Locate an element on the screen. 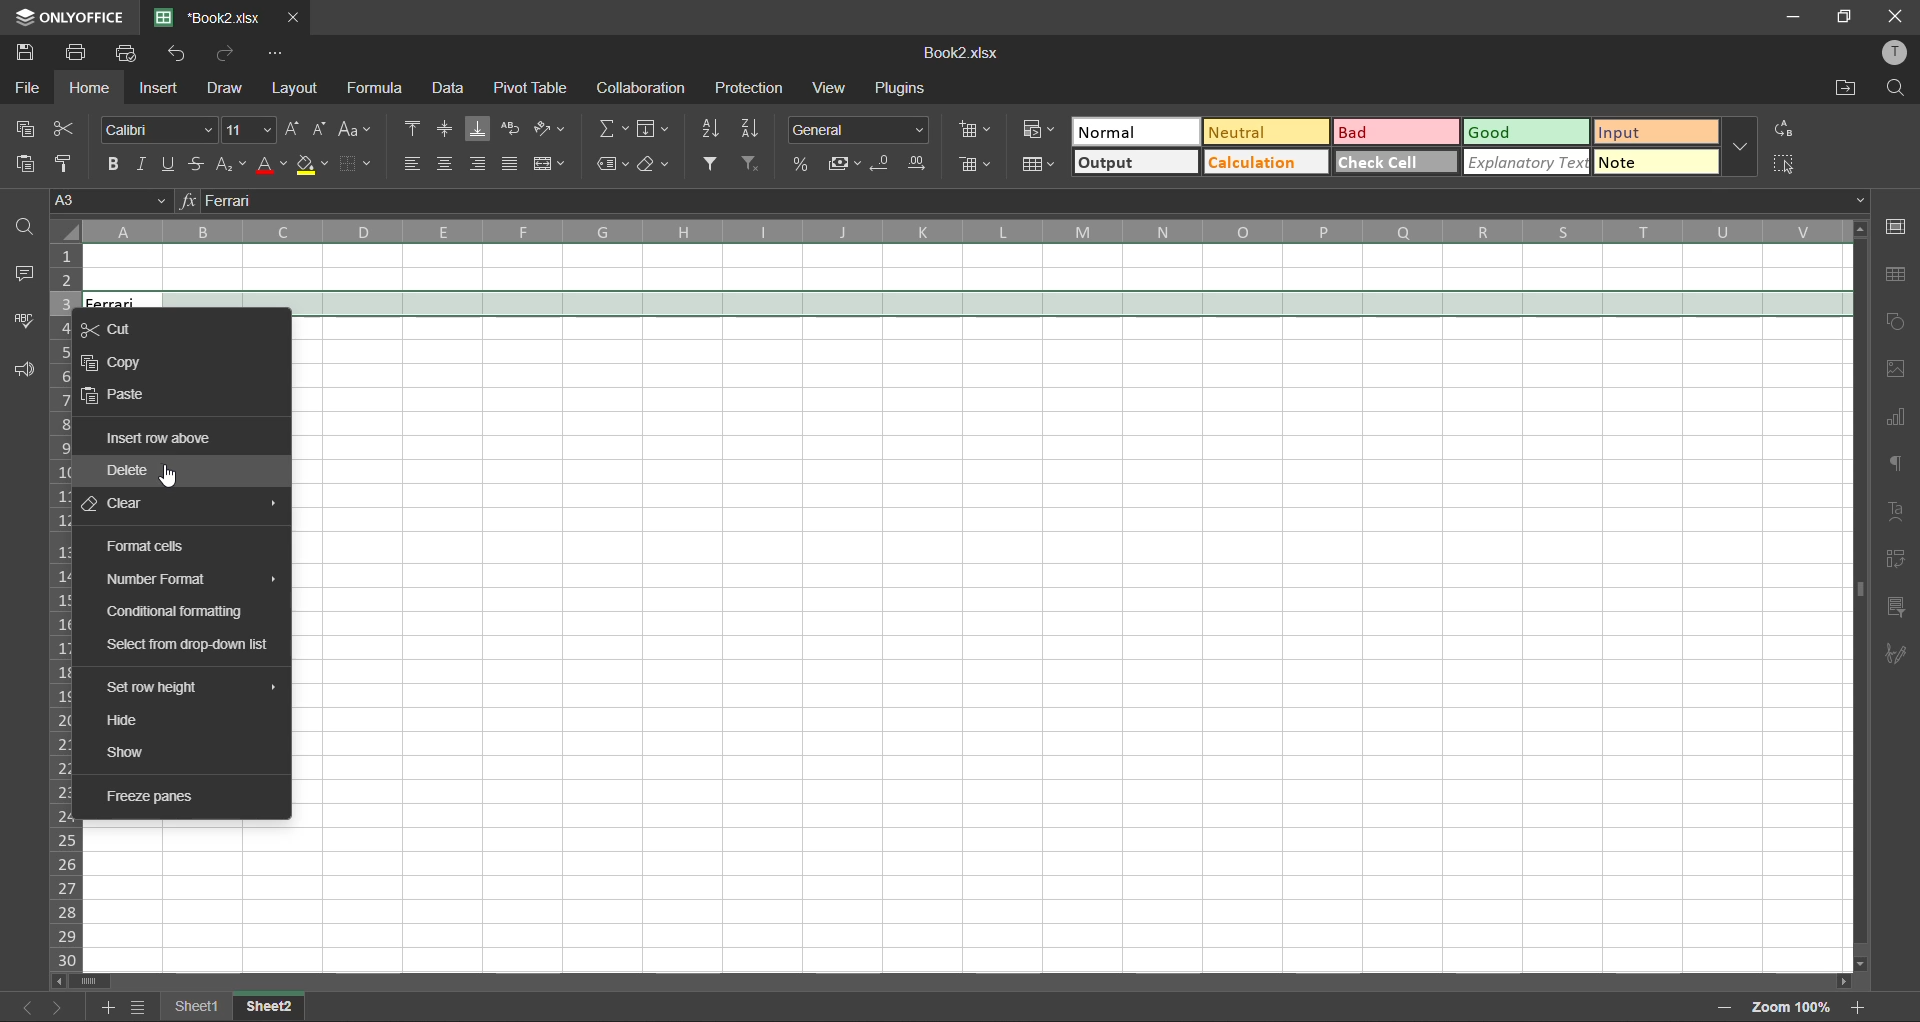 Image resolution: width=1920 pixels, height=1022 pixels. merge and center is located at coordinates (555, 164).